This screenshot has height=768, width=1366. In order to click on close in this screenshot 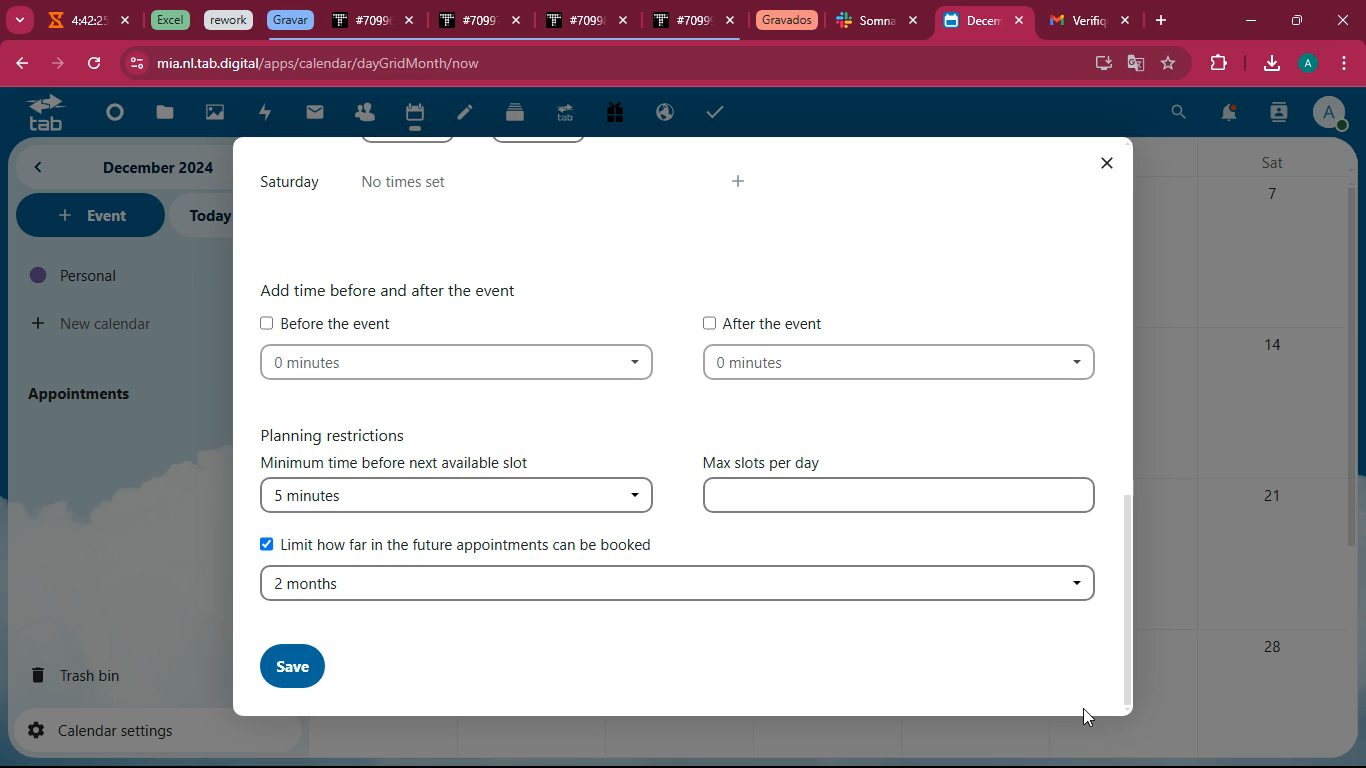, I will do `click(1127, 21)`.